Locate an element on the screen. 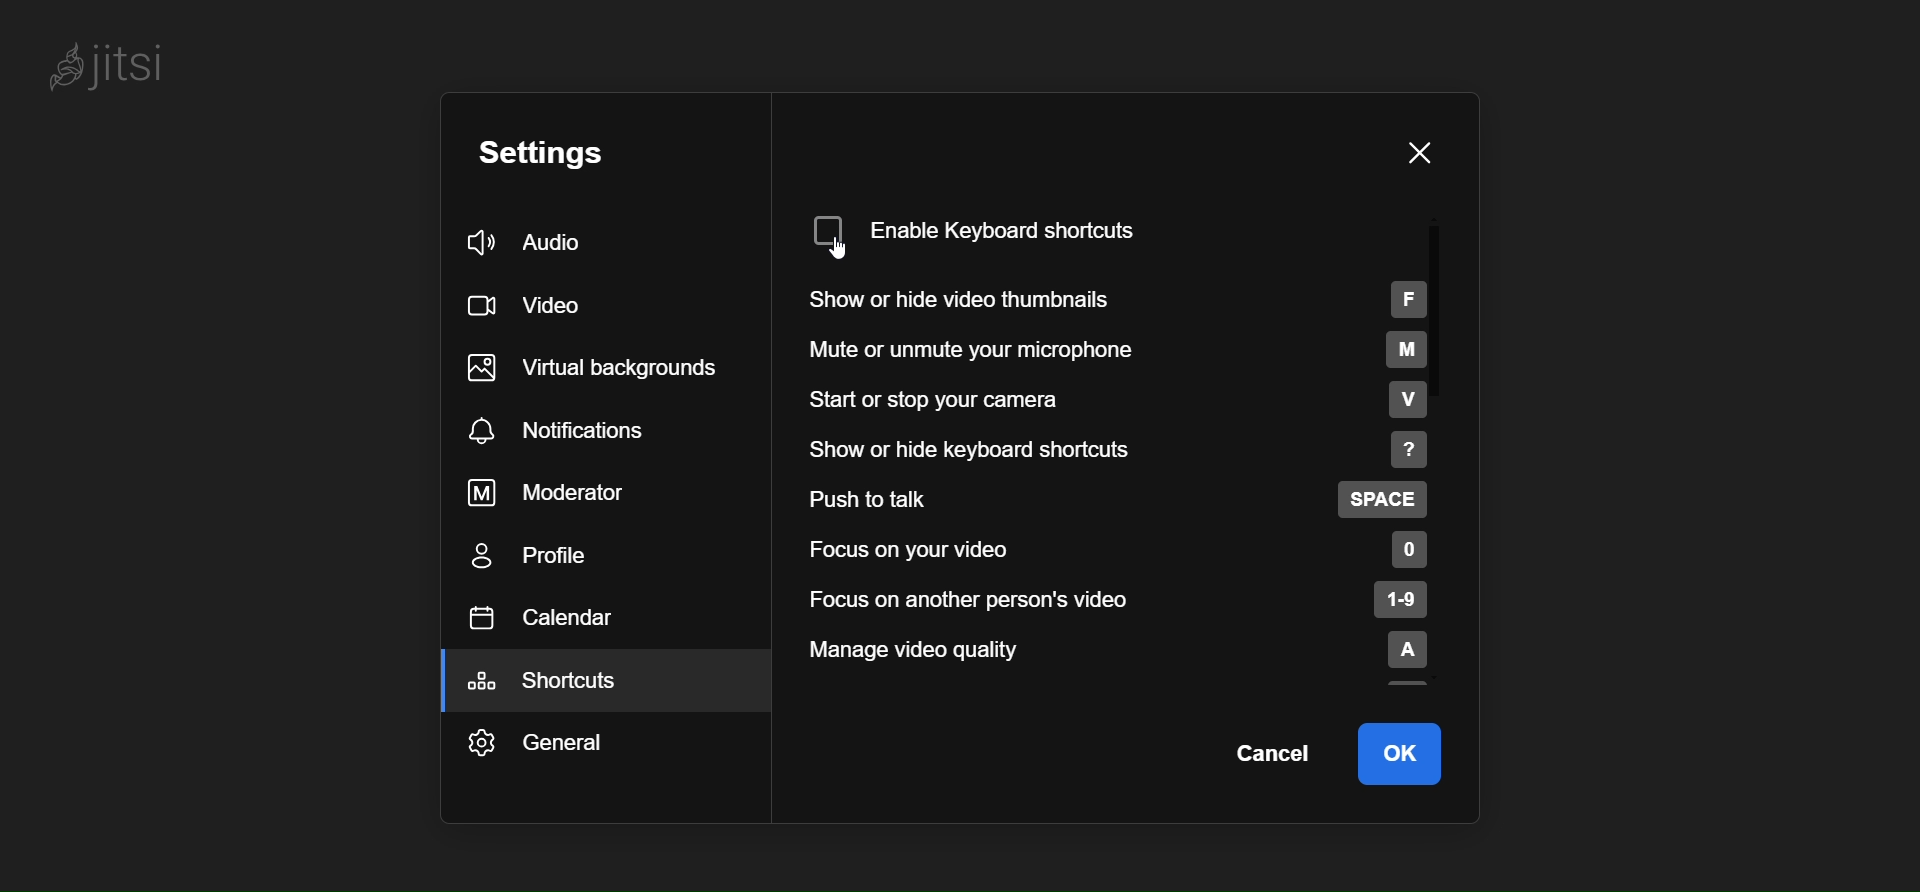 The height and width of the screenshot is (892, 1920). shortcut is located at coordinates (553, 682).